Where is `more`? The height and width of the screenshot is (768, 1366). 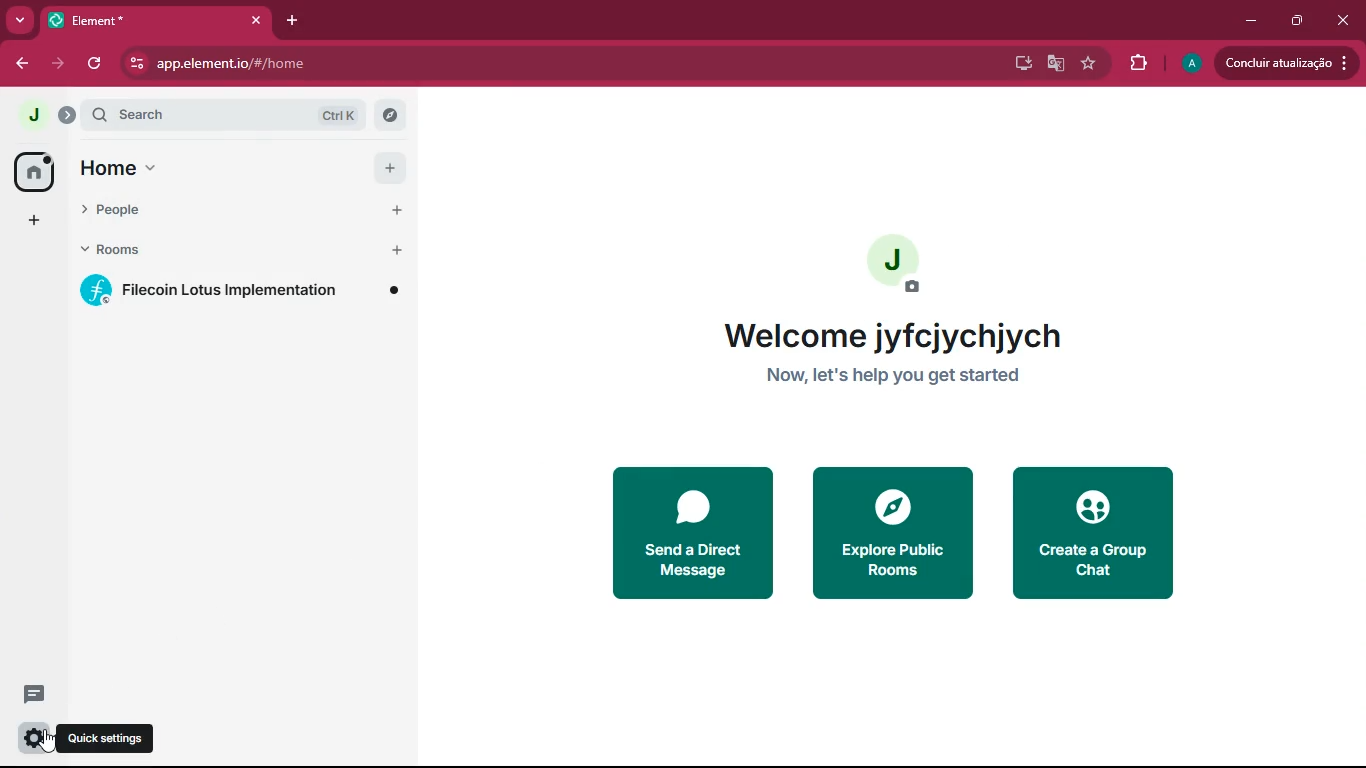
more is located at coordinates (20, 21).